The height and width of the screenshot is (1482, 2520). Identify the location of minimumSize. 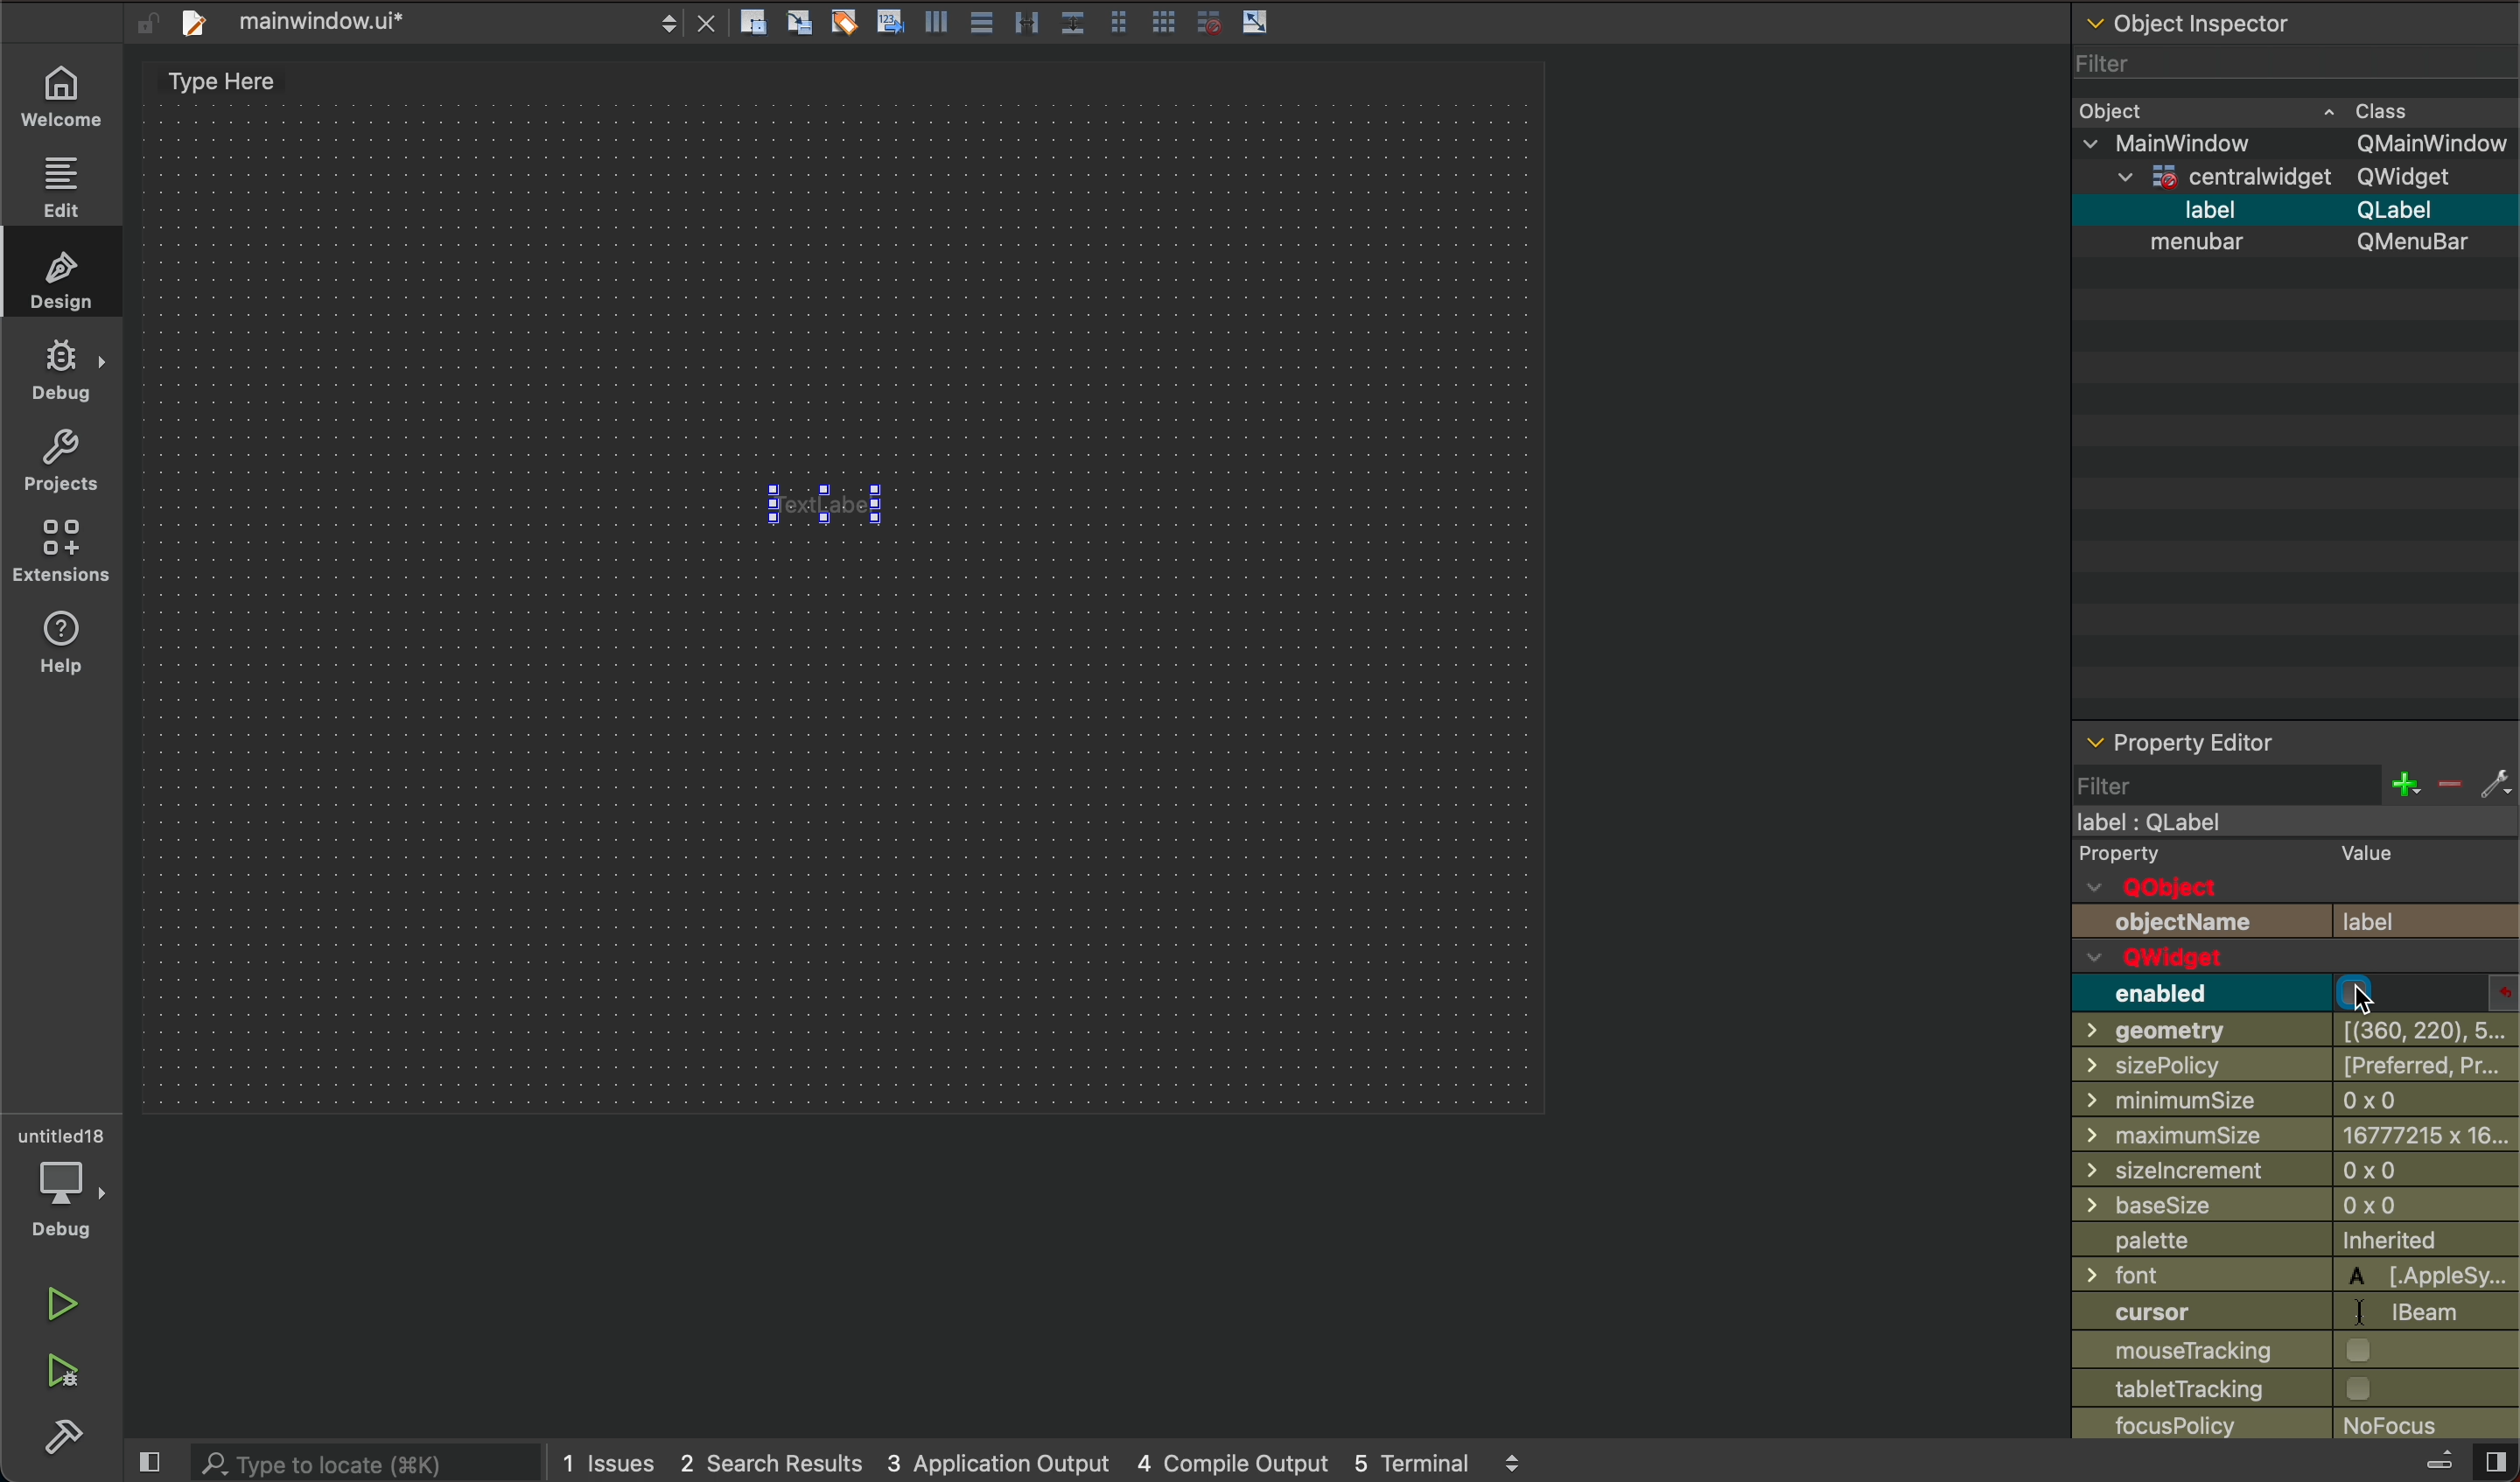
(2199, 1099).